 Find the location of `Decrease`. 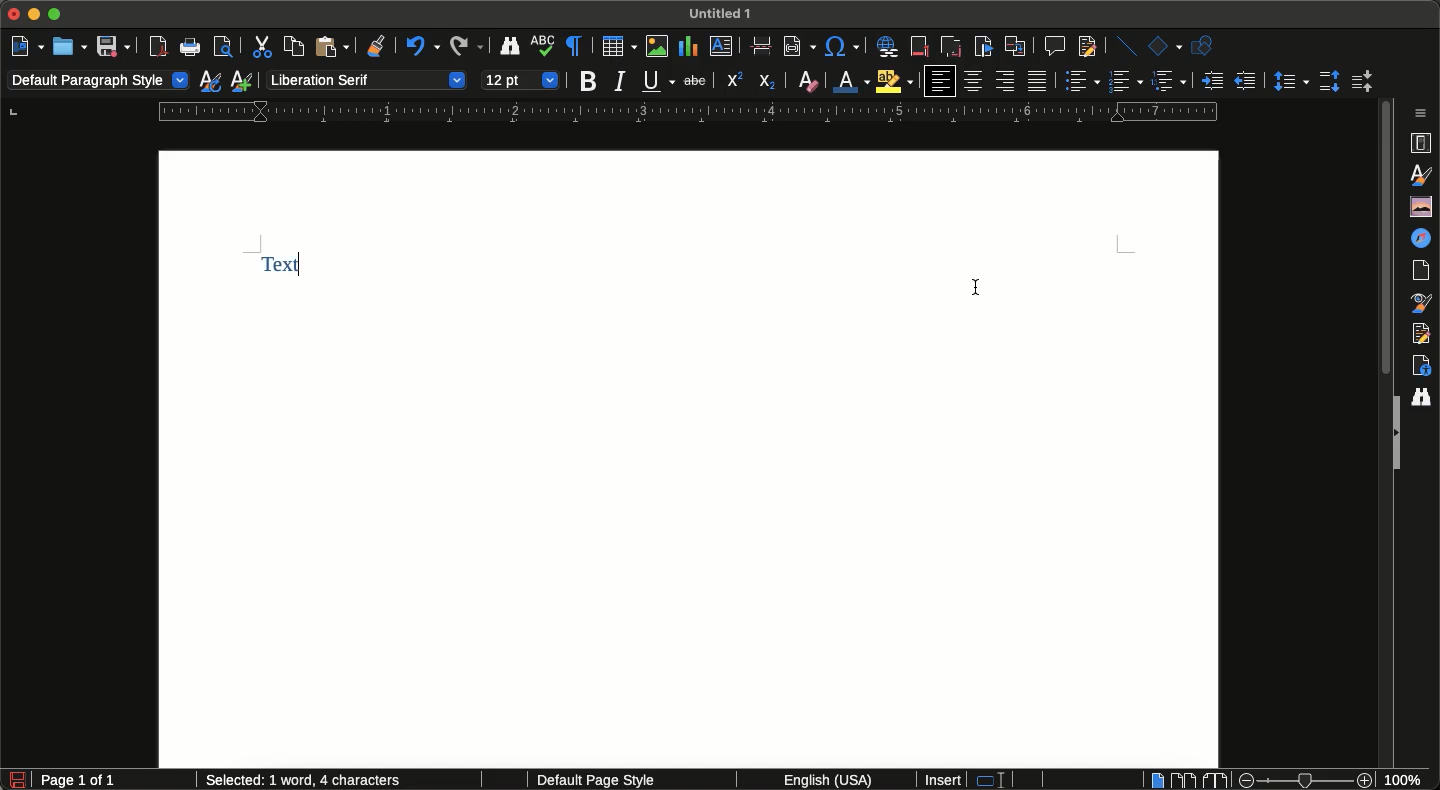

Decrease is located at coordinates (1245, 81).